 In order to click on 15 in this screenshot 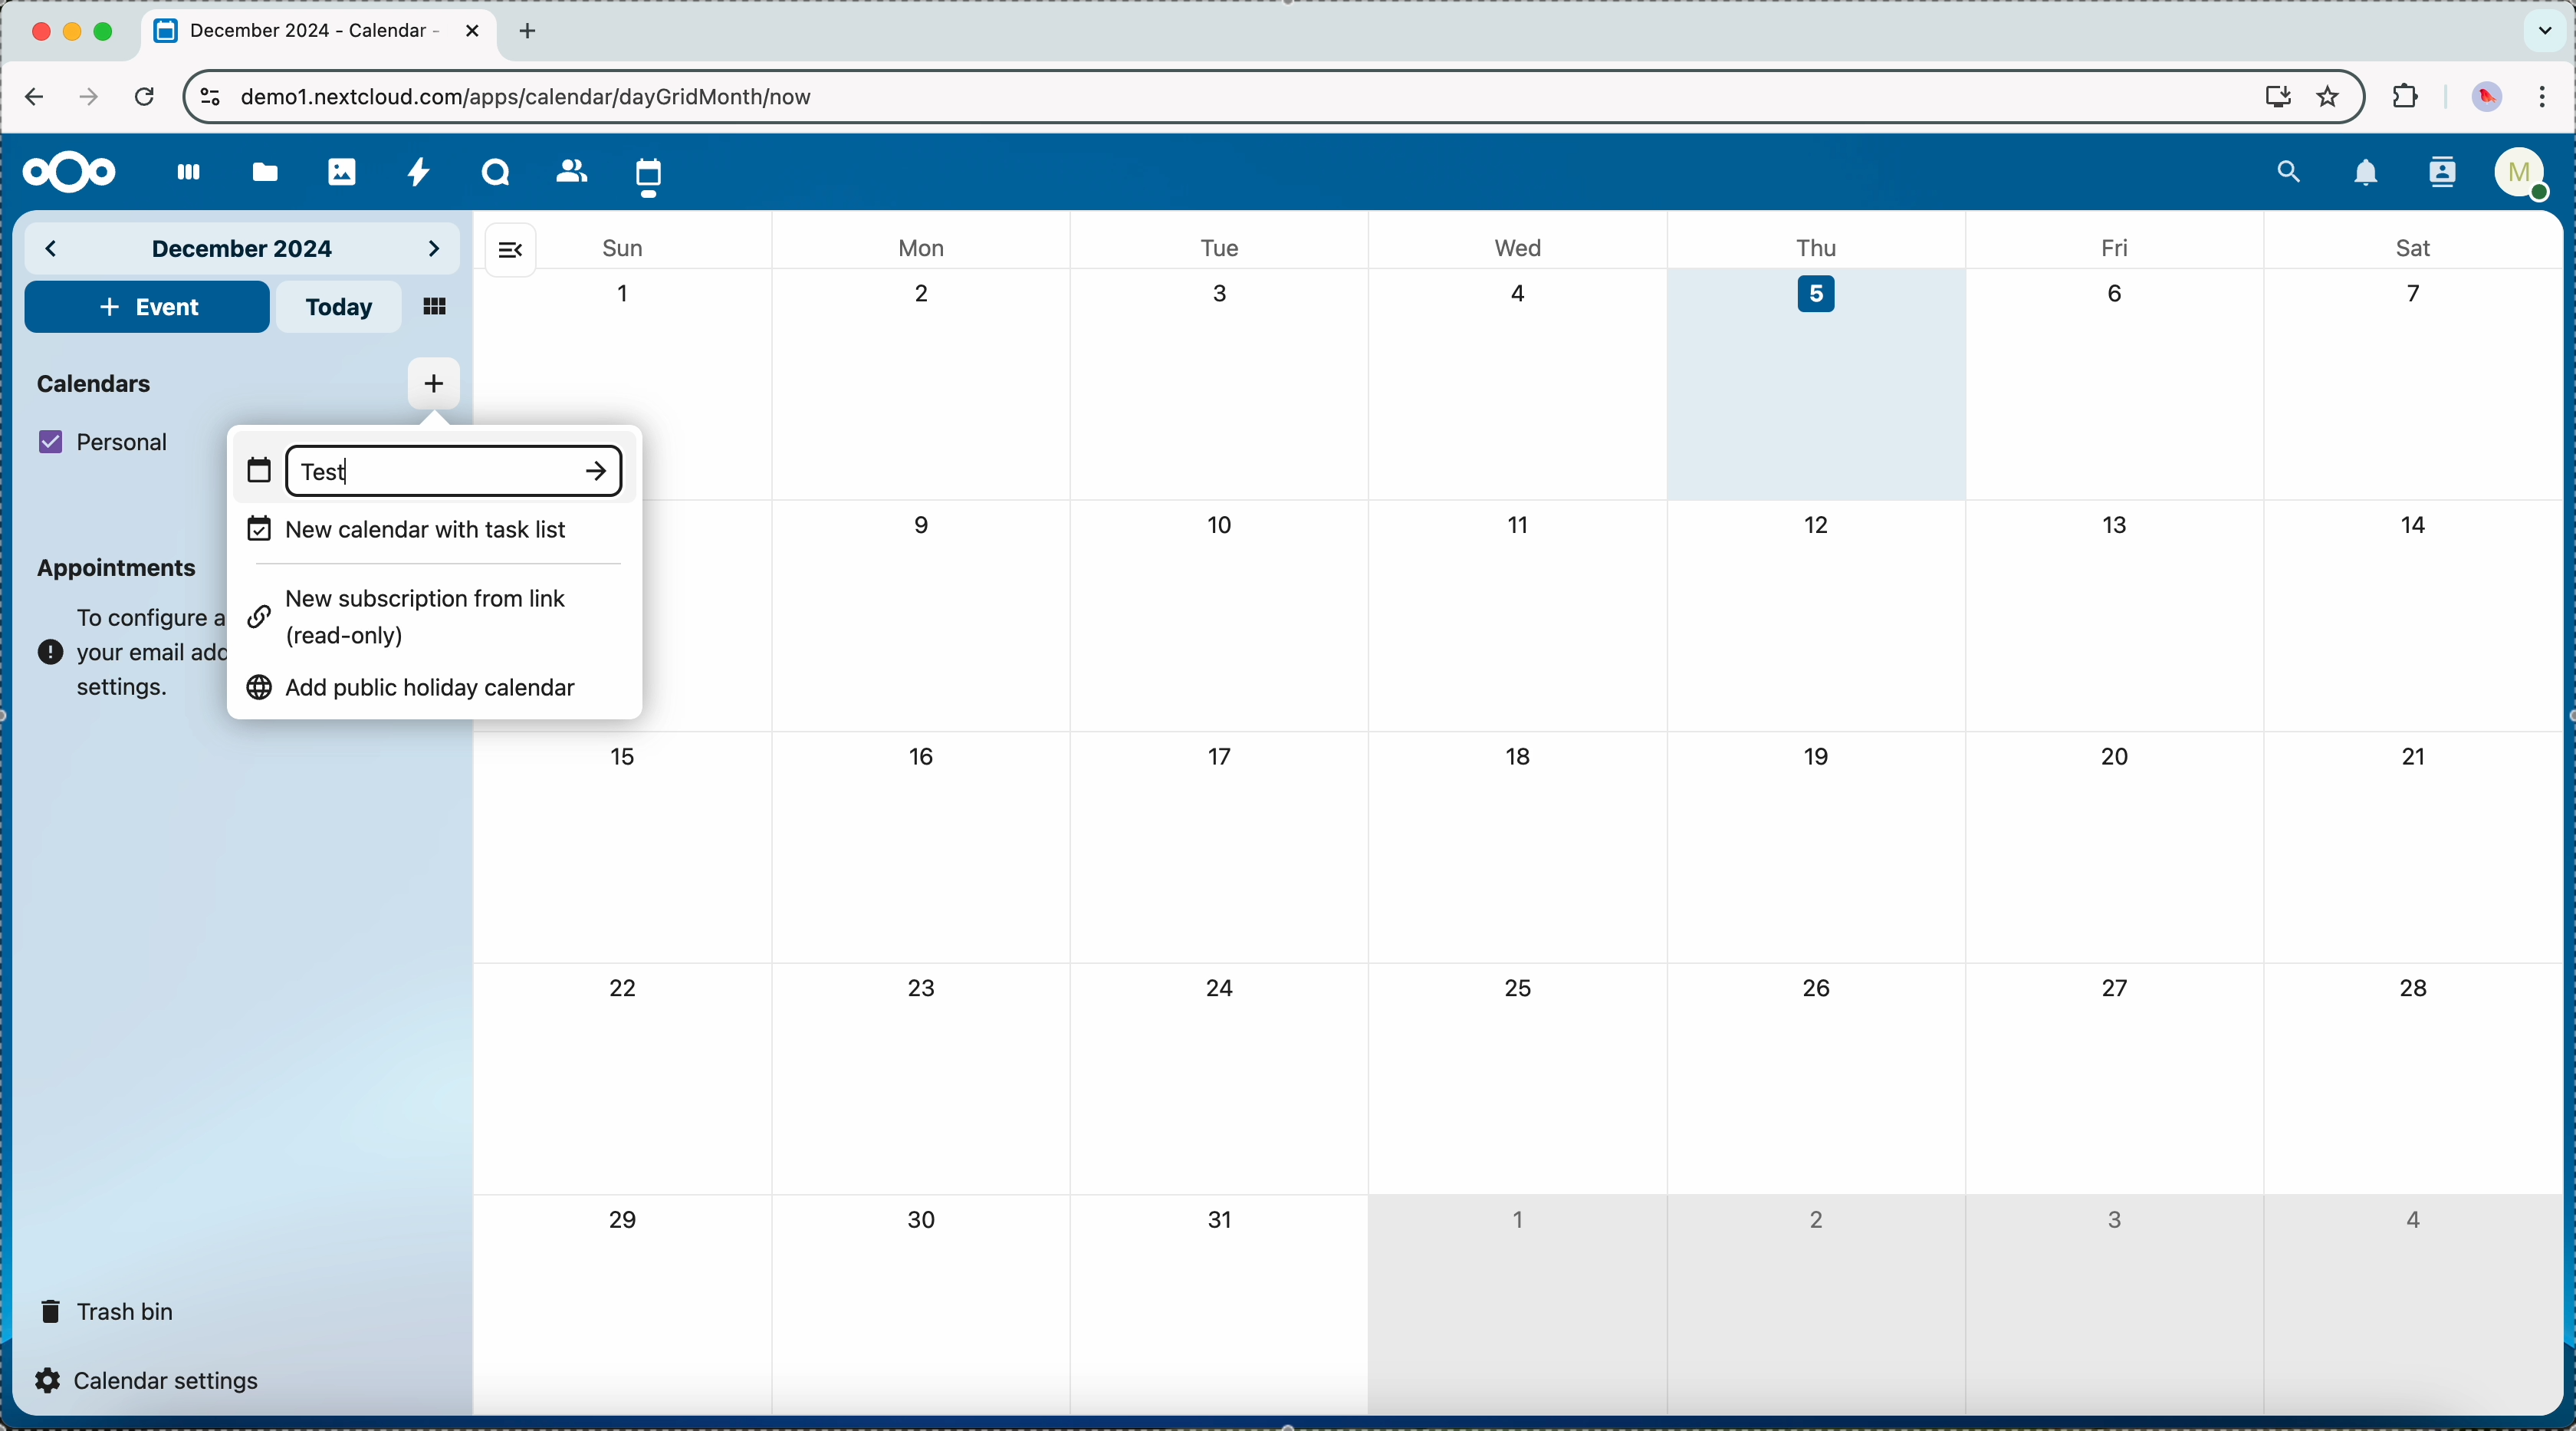, I will do `click(621, 756)`.